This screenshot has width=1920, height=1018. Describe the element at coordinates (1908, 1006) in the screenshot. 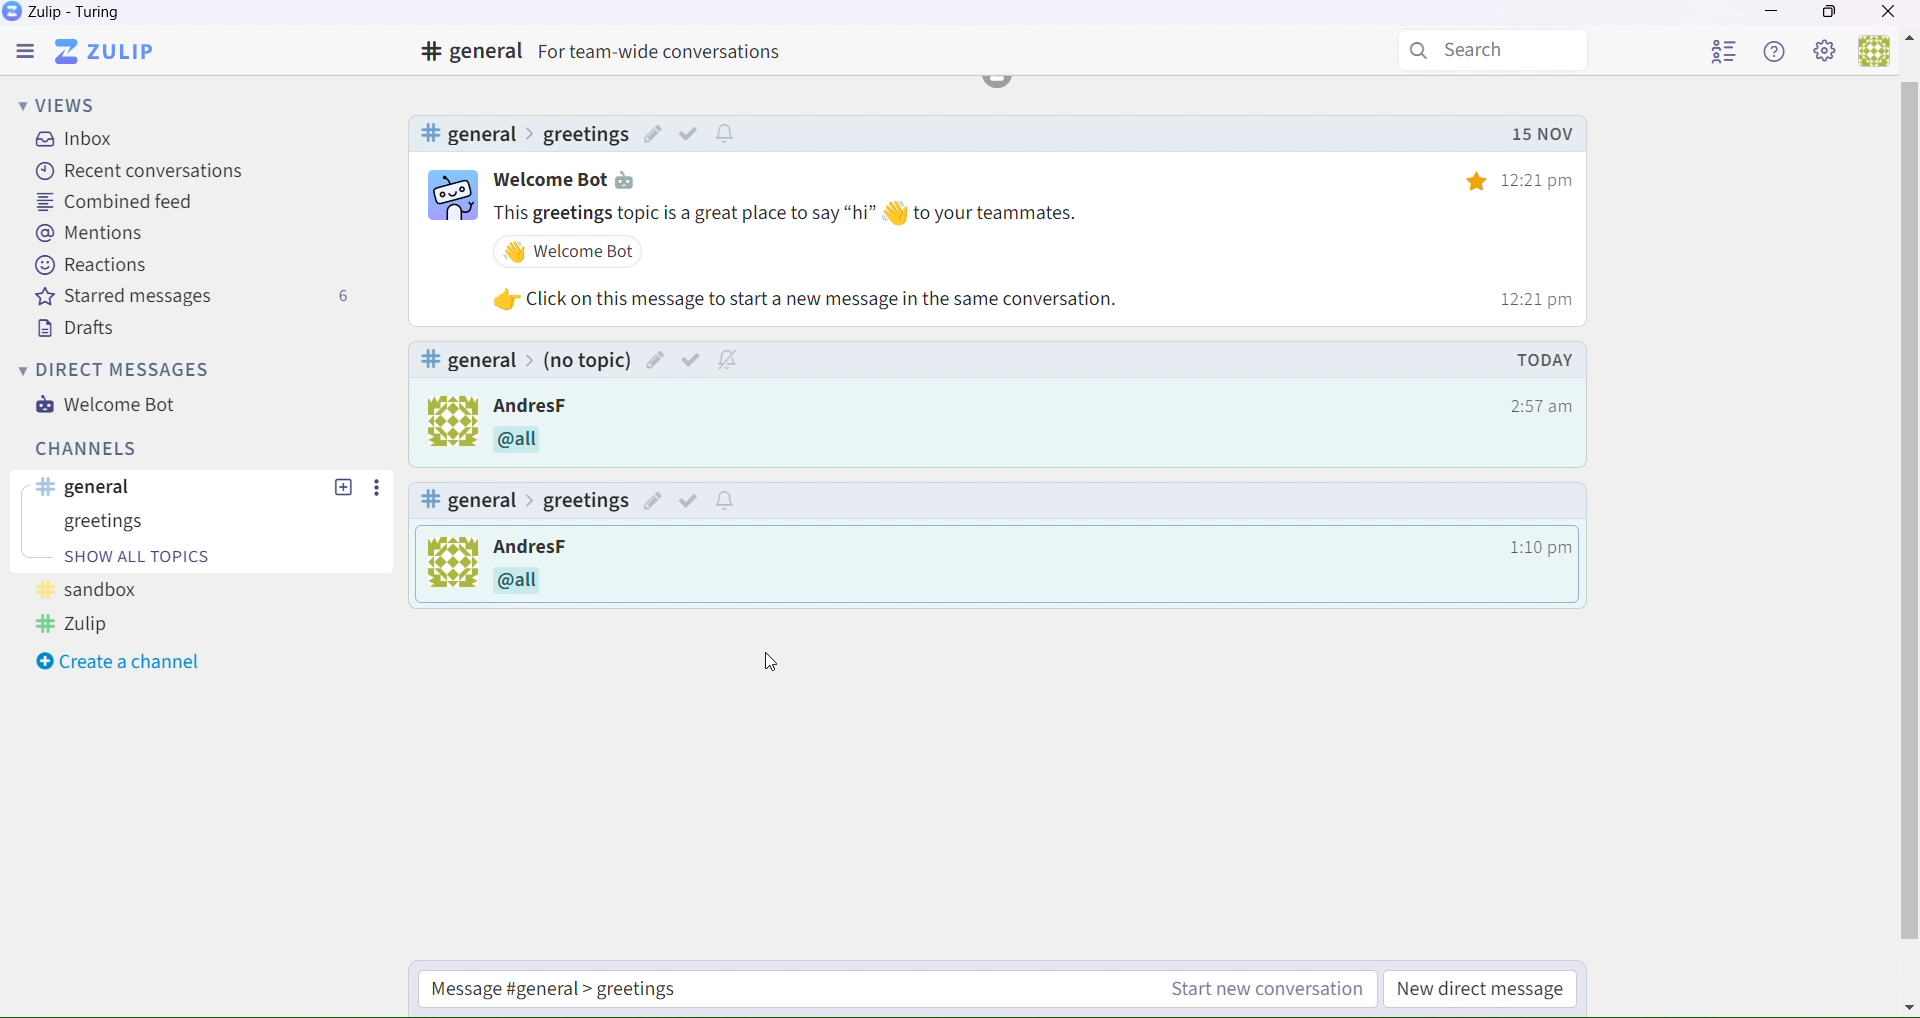

I see `` at that location.